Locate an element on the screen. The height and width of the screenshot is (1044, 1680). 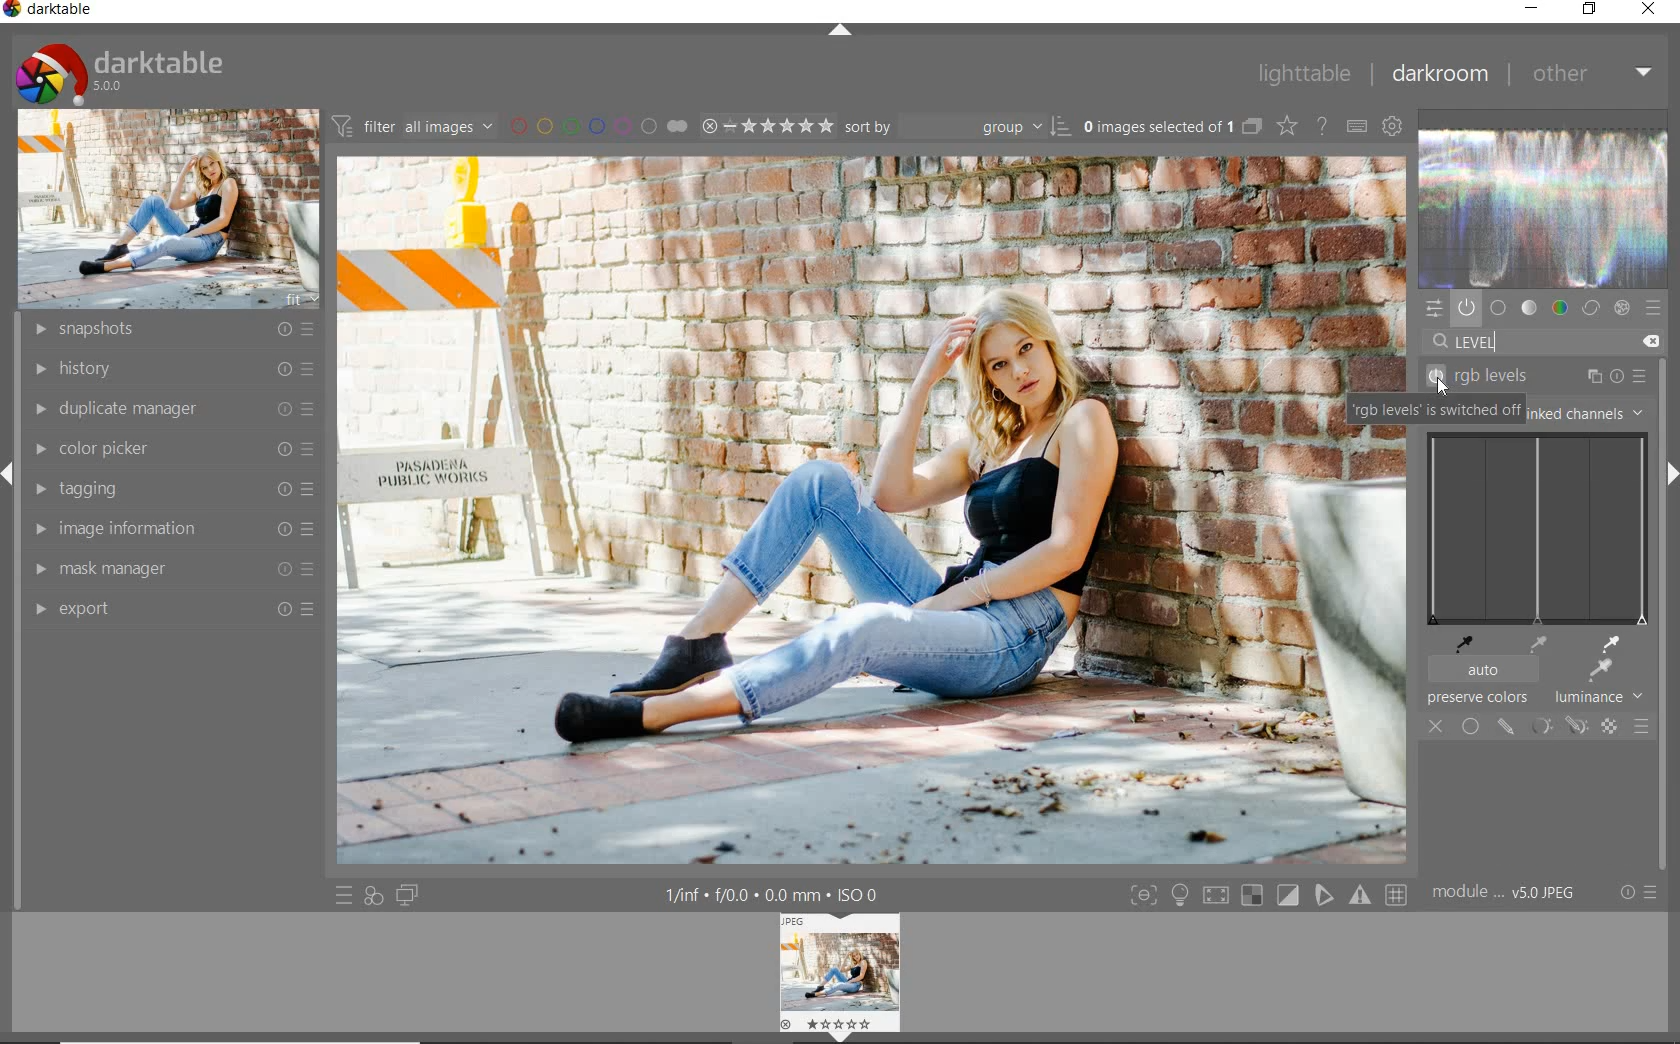
snapshots is located at coordinates (172, 330).